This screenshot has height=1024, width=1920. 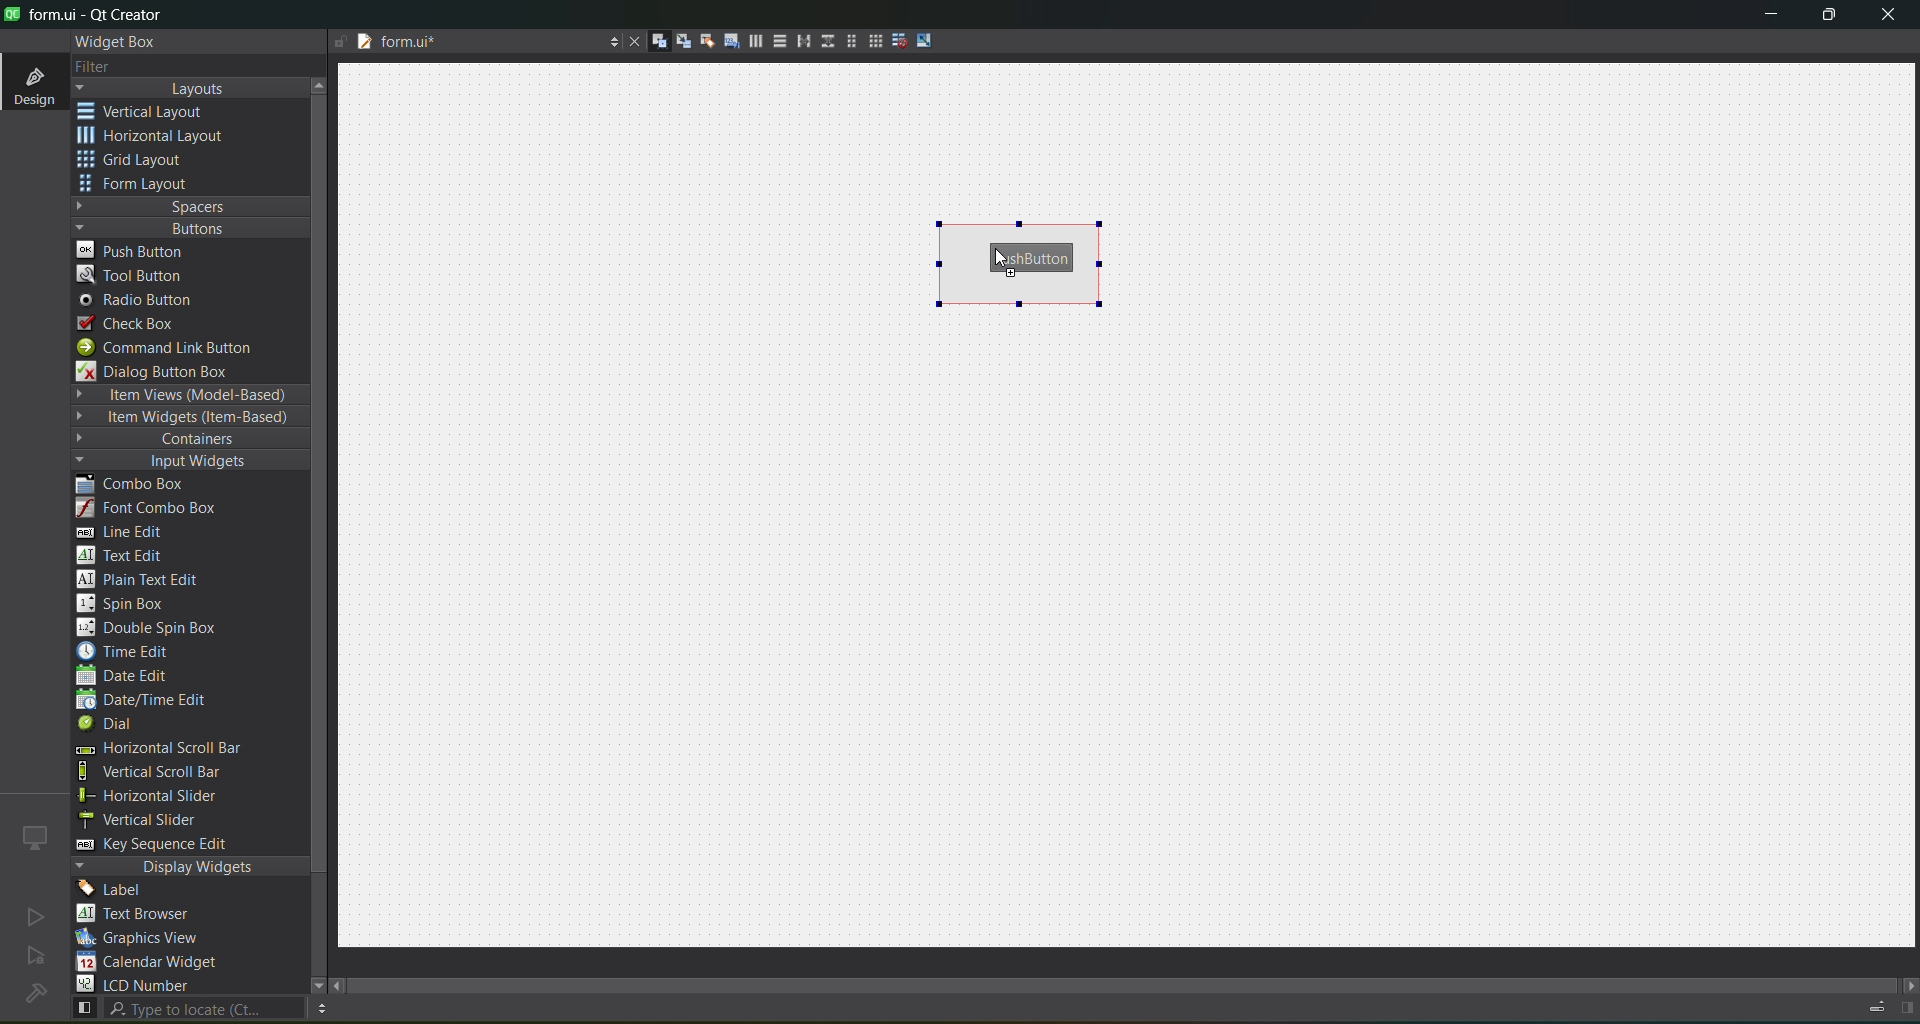 I want to click on item views, so click(x=188, y=396).